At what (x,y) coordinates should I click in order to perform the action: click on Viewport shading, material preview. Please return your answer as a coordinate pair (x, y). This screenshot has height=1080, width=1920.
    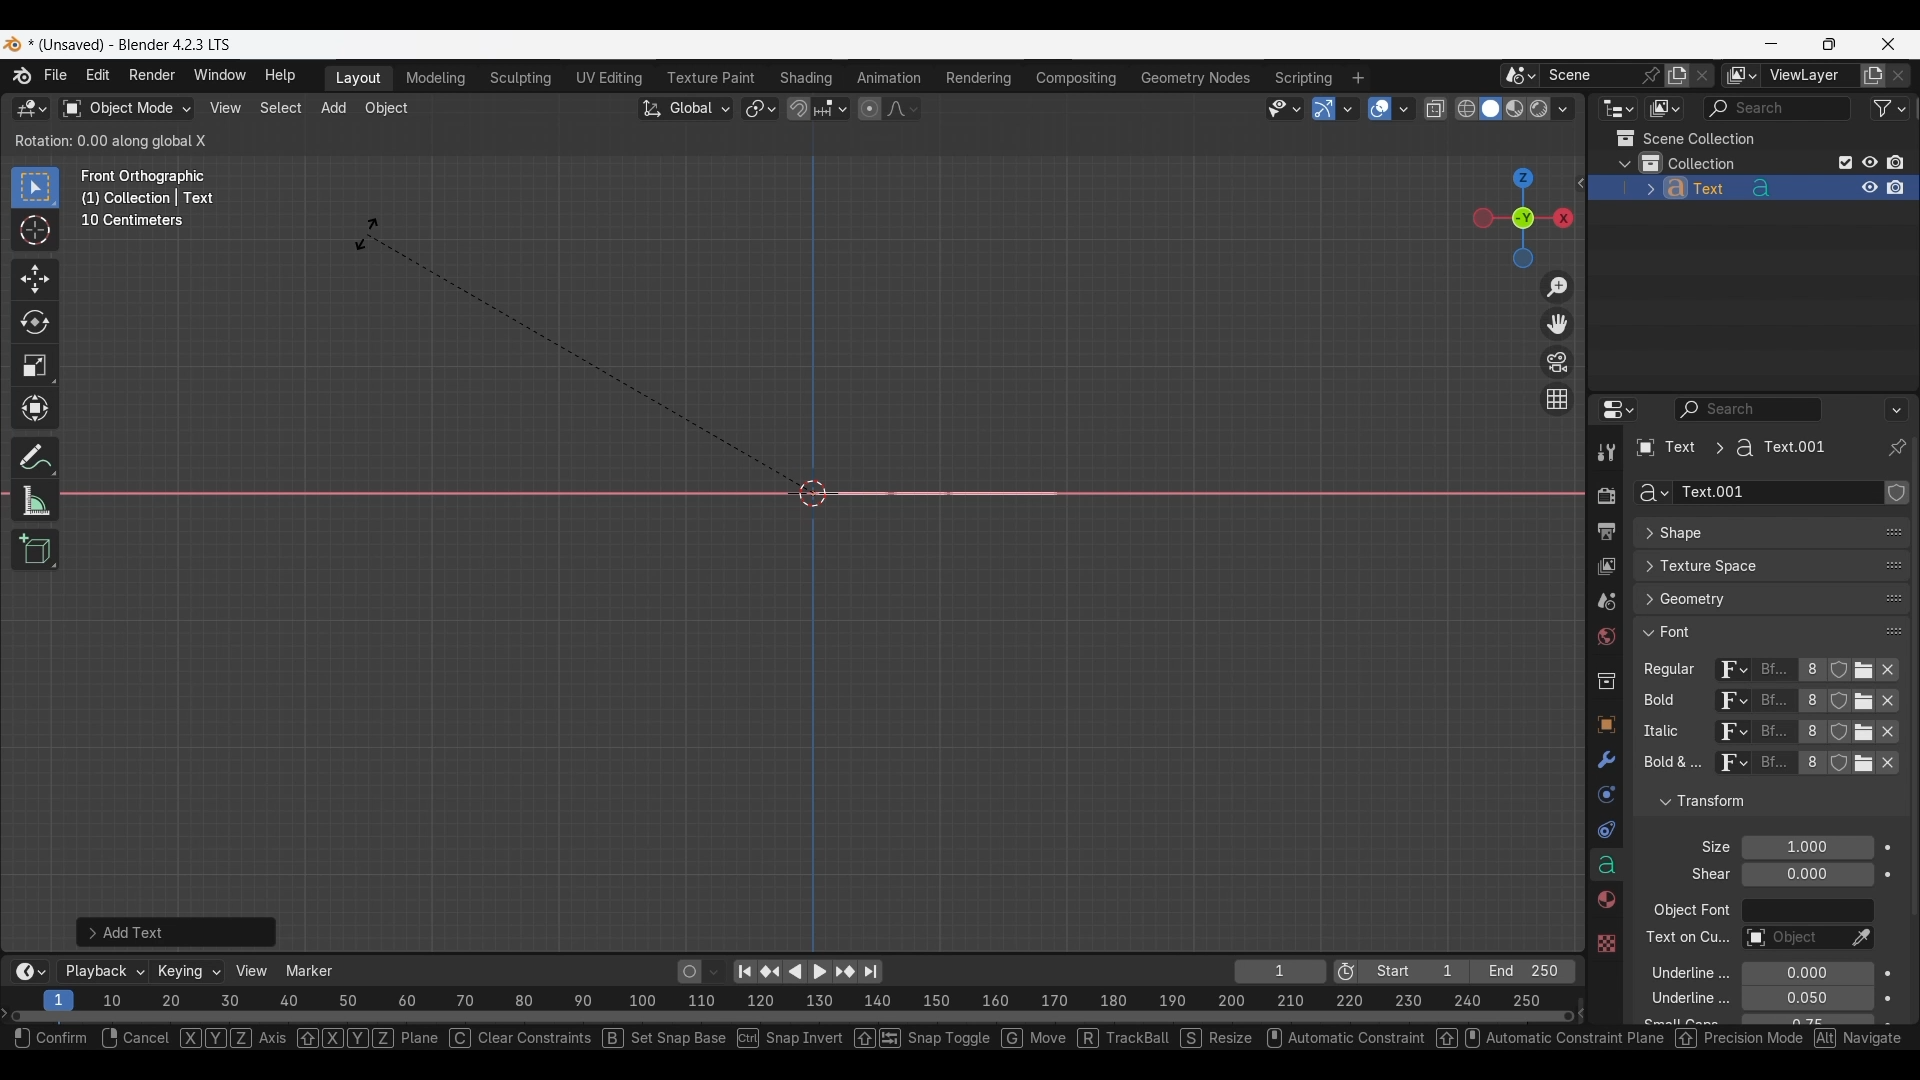
    Looking at the image, I should click on (1514, 108).